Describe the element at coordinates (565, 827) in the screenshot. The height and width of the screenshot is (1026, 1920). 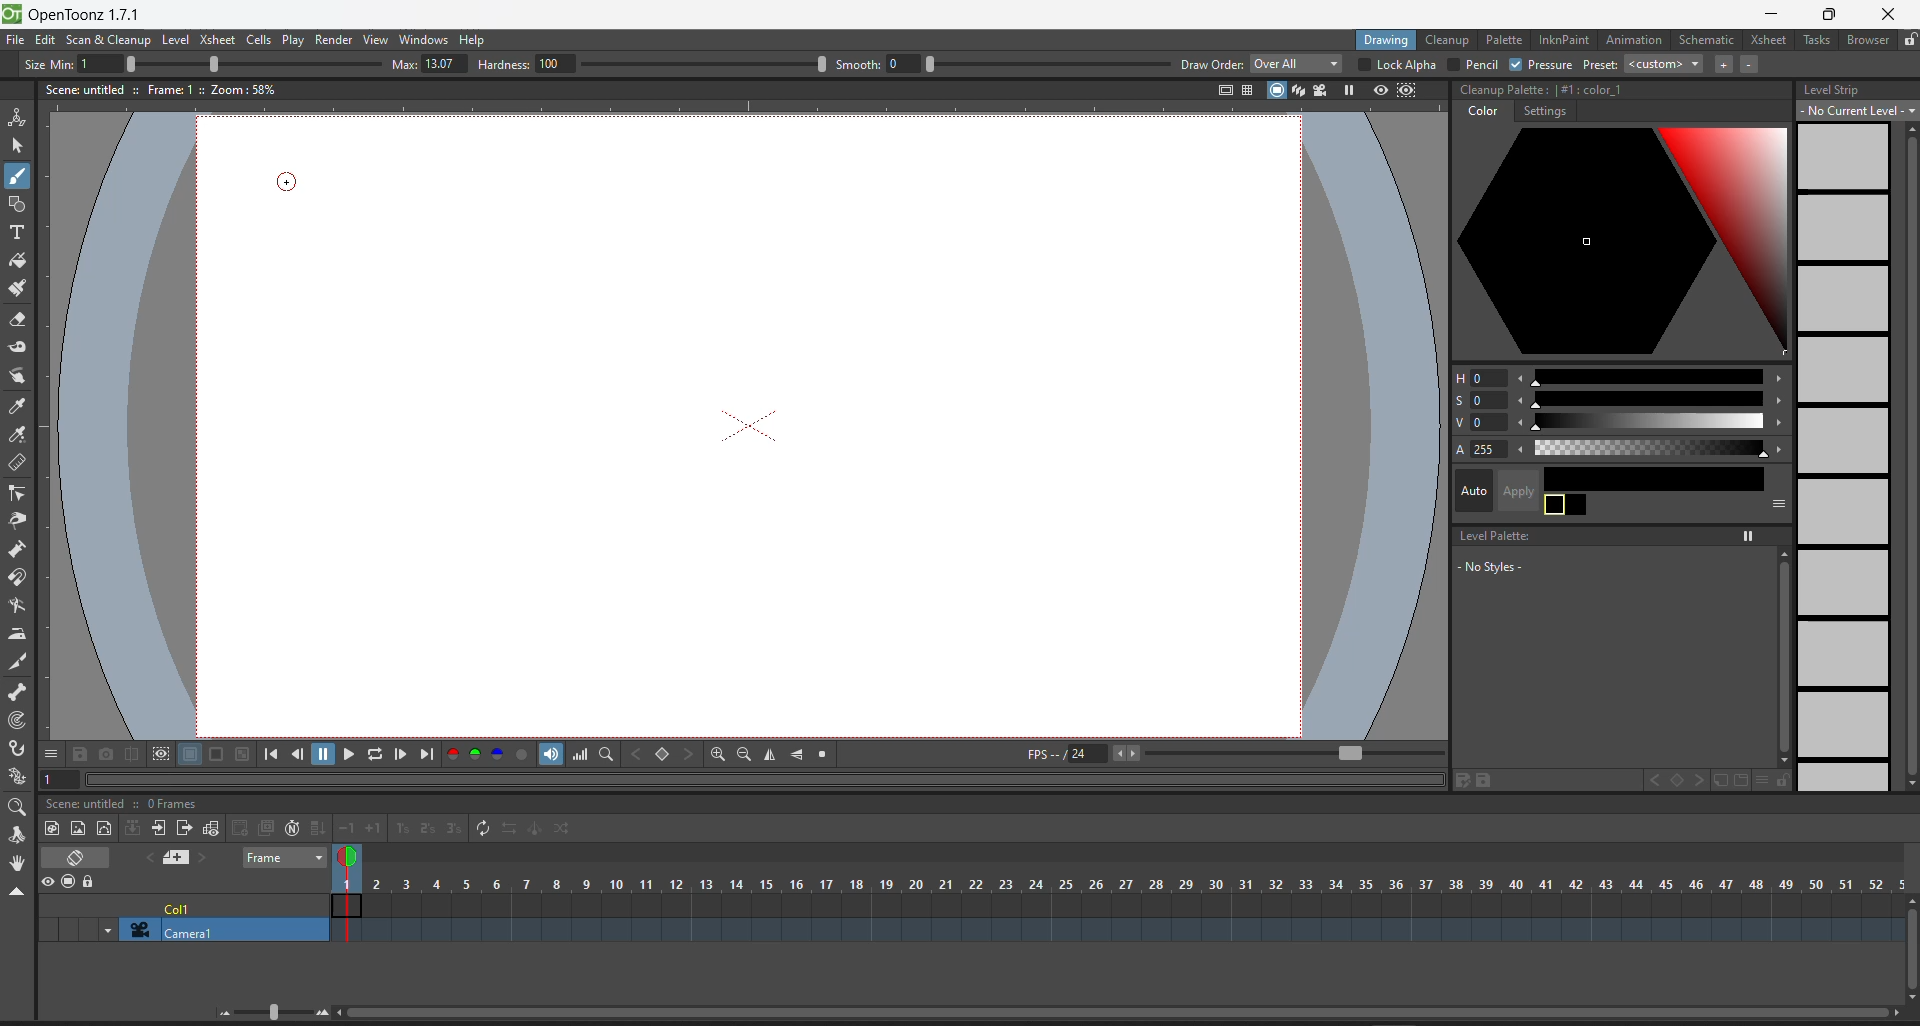
I see `random` at that location.